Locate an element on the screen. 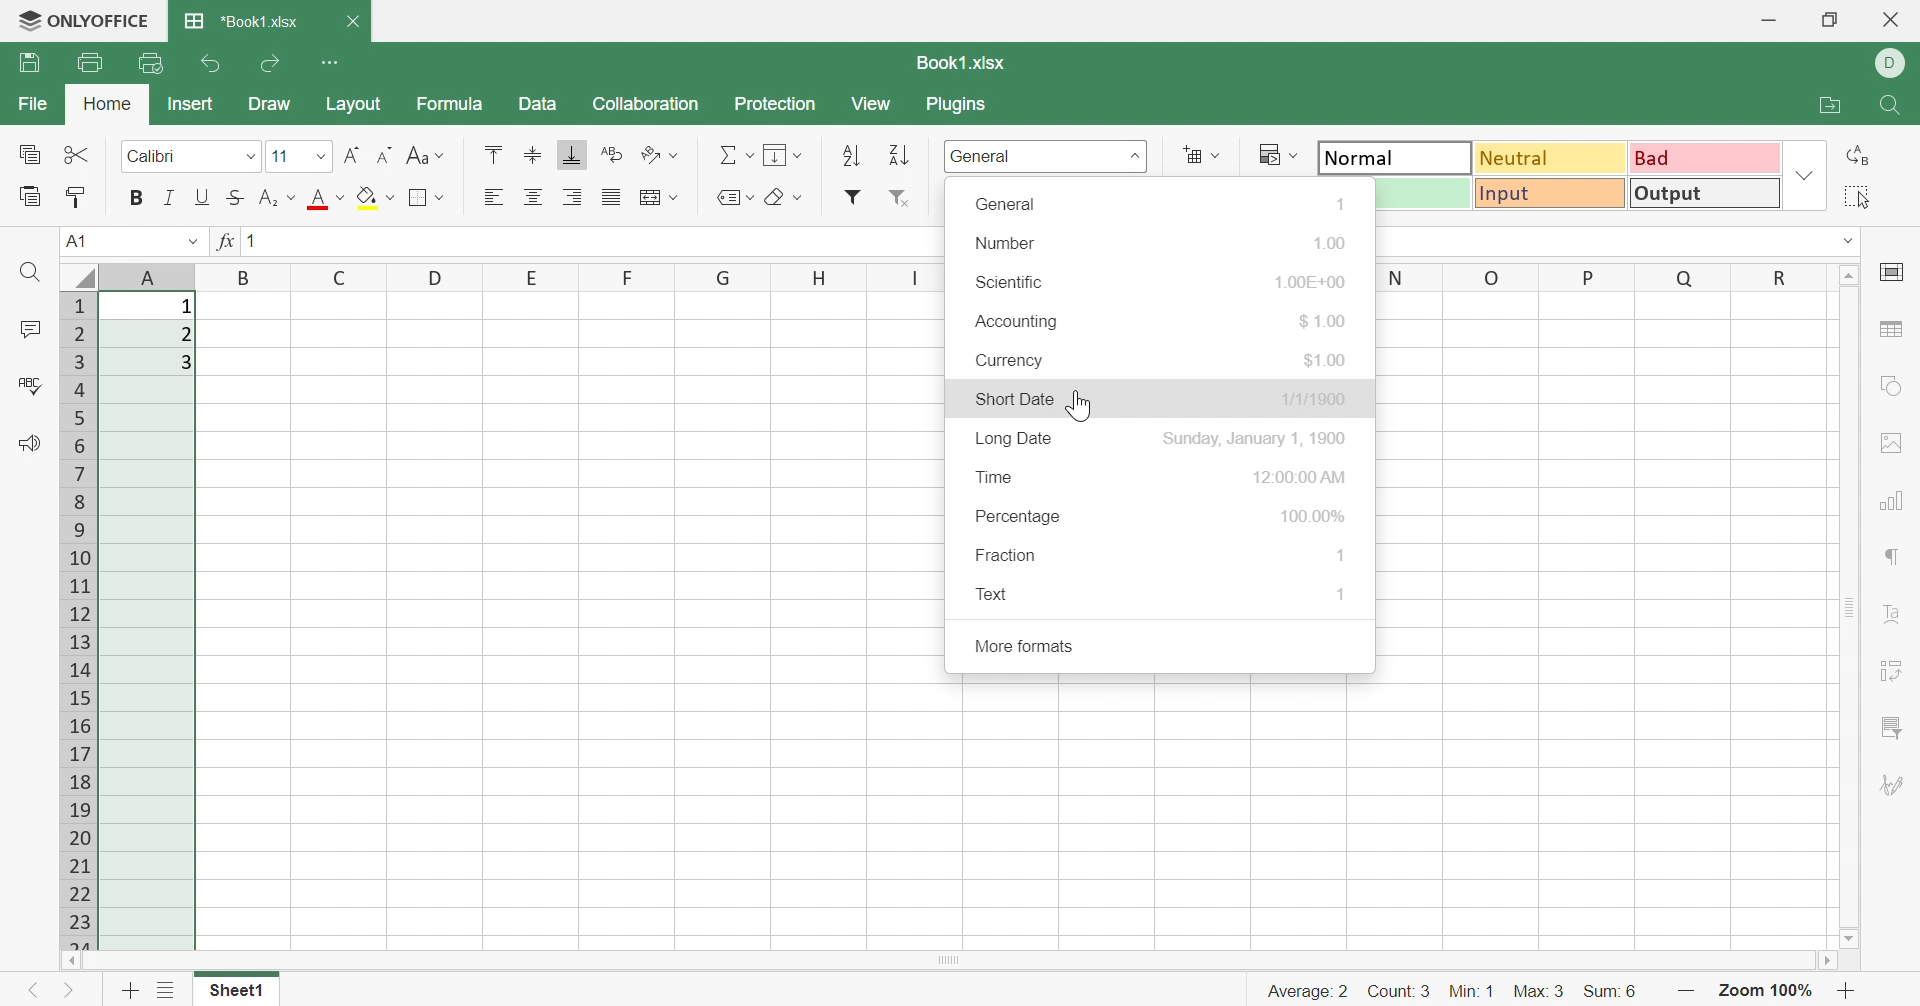 The height and width of the screenshot is (1006, 1920). A1 is located at coordinates (78, 242).